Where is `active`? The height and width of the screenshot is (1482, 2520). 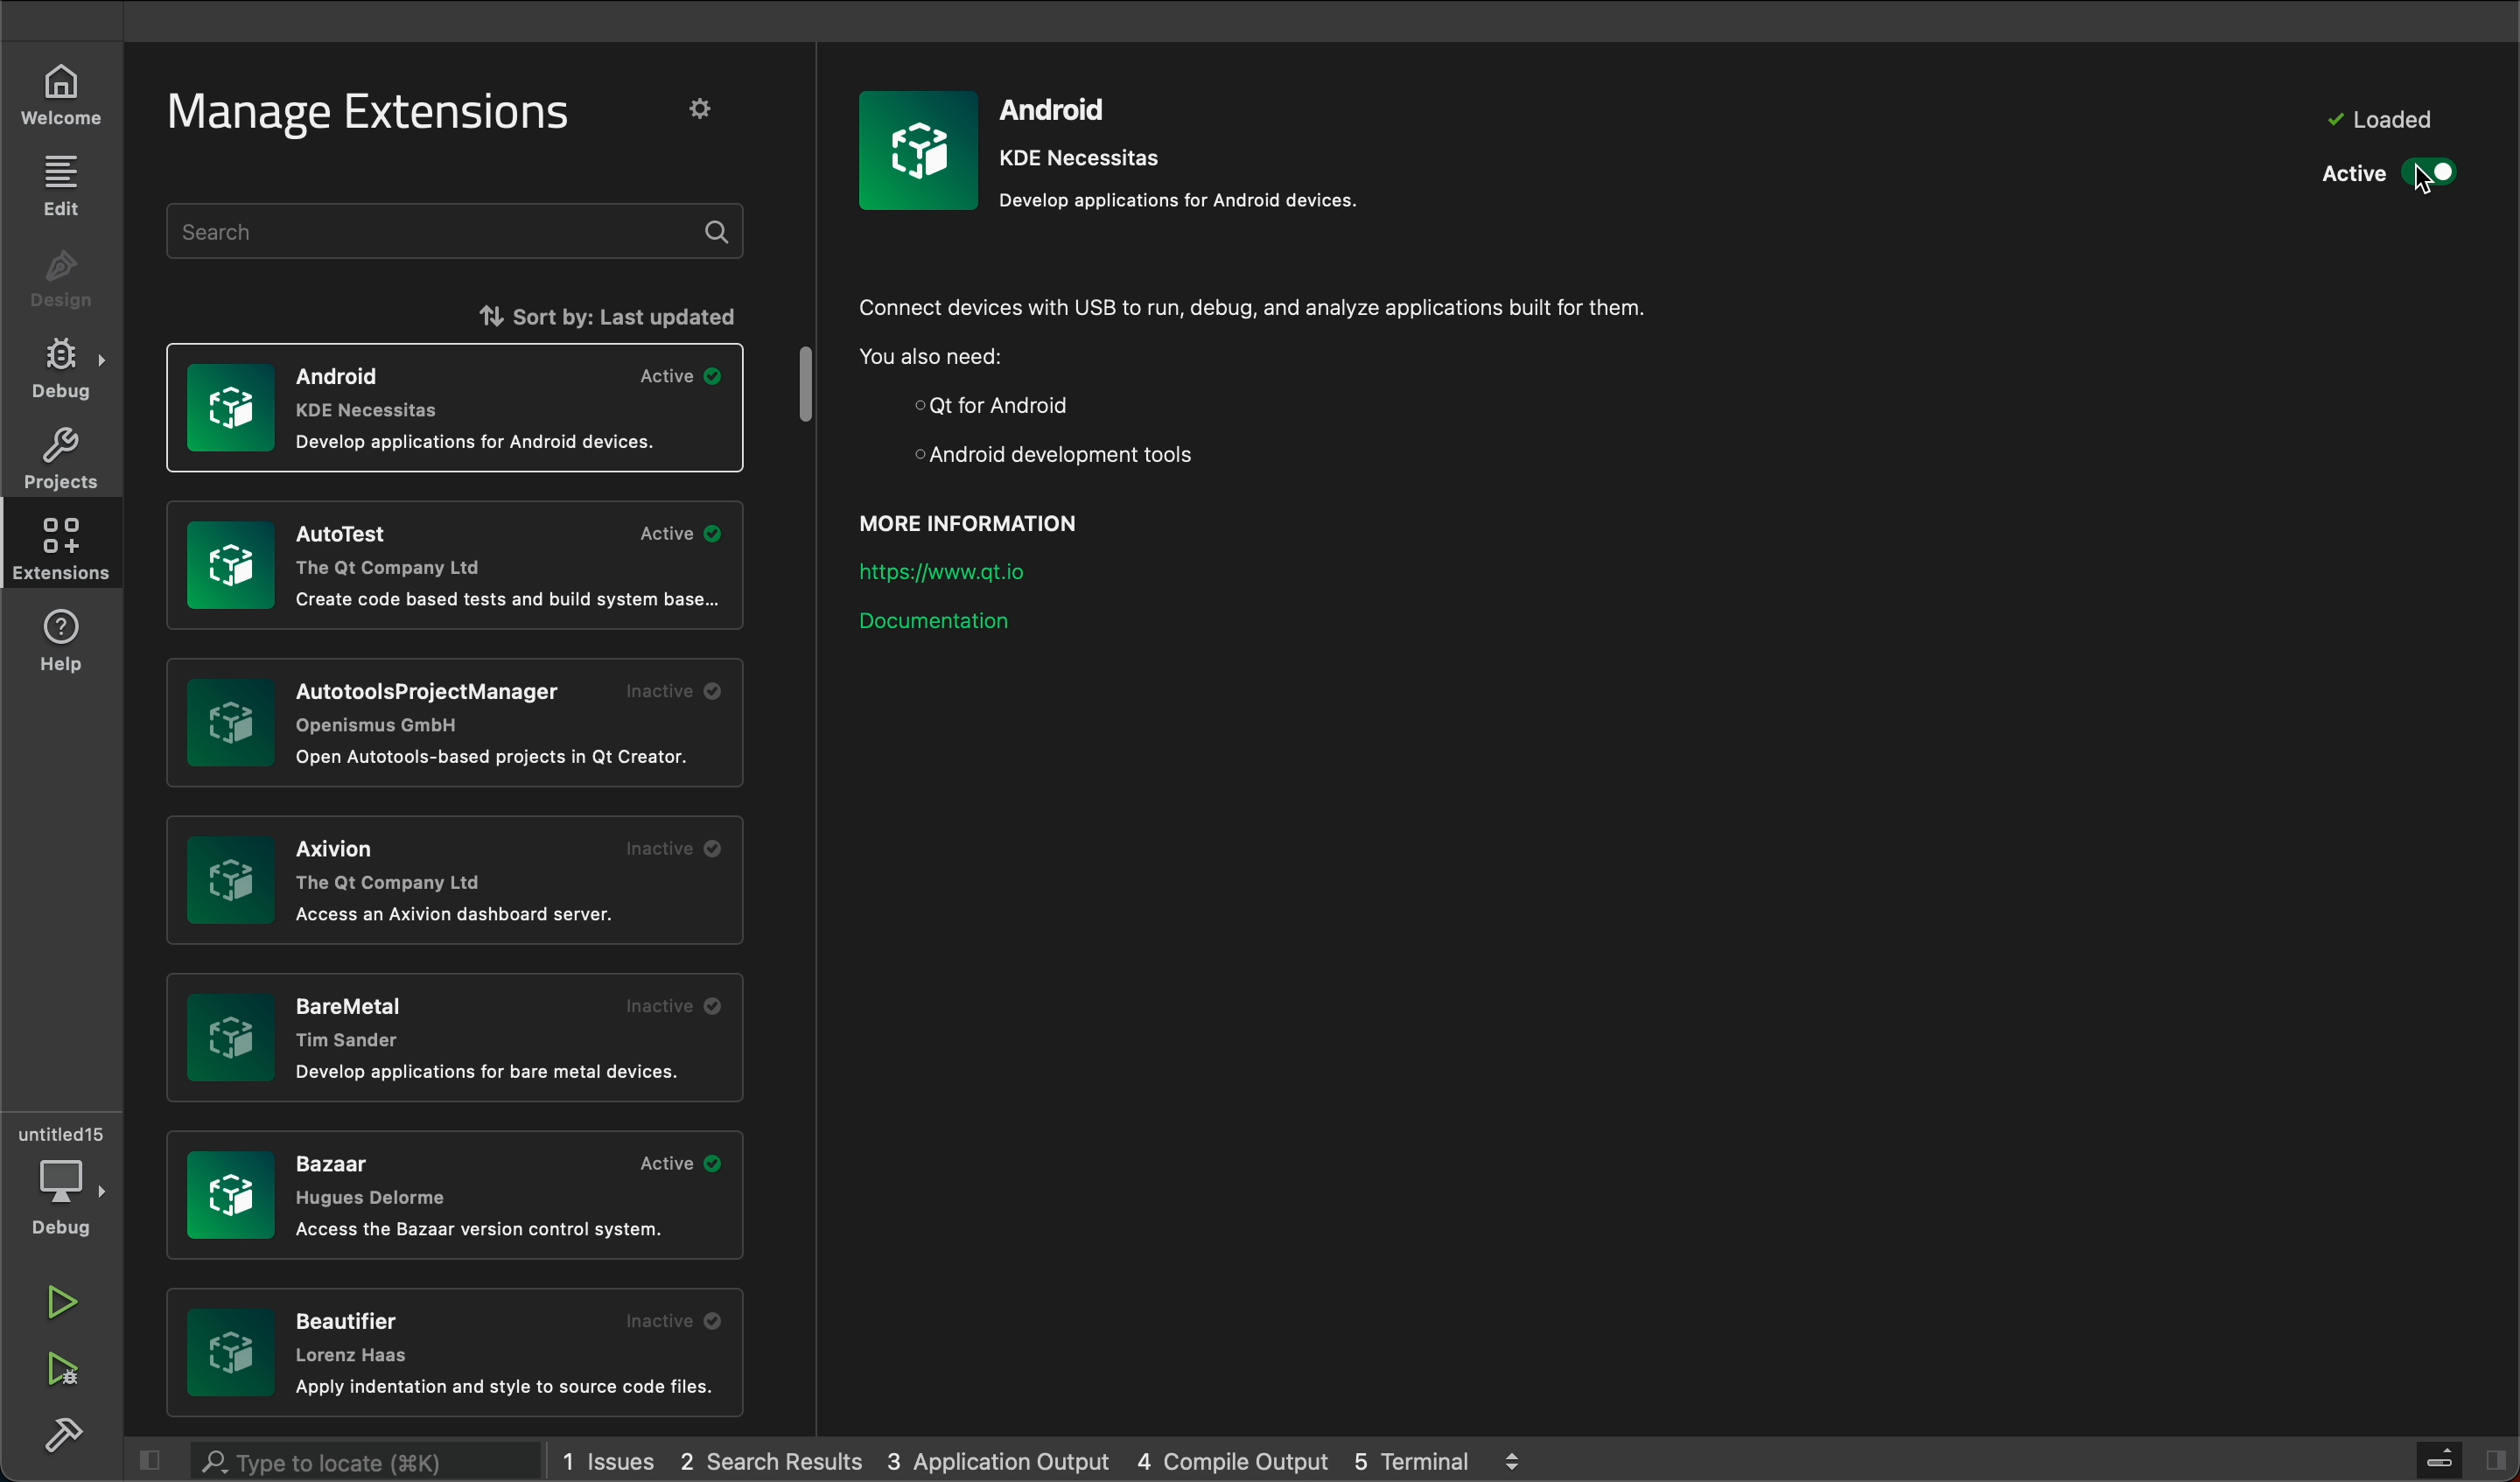
active is located at coordinates (2387, 172).